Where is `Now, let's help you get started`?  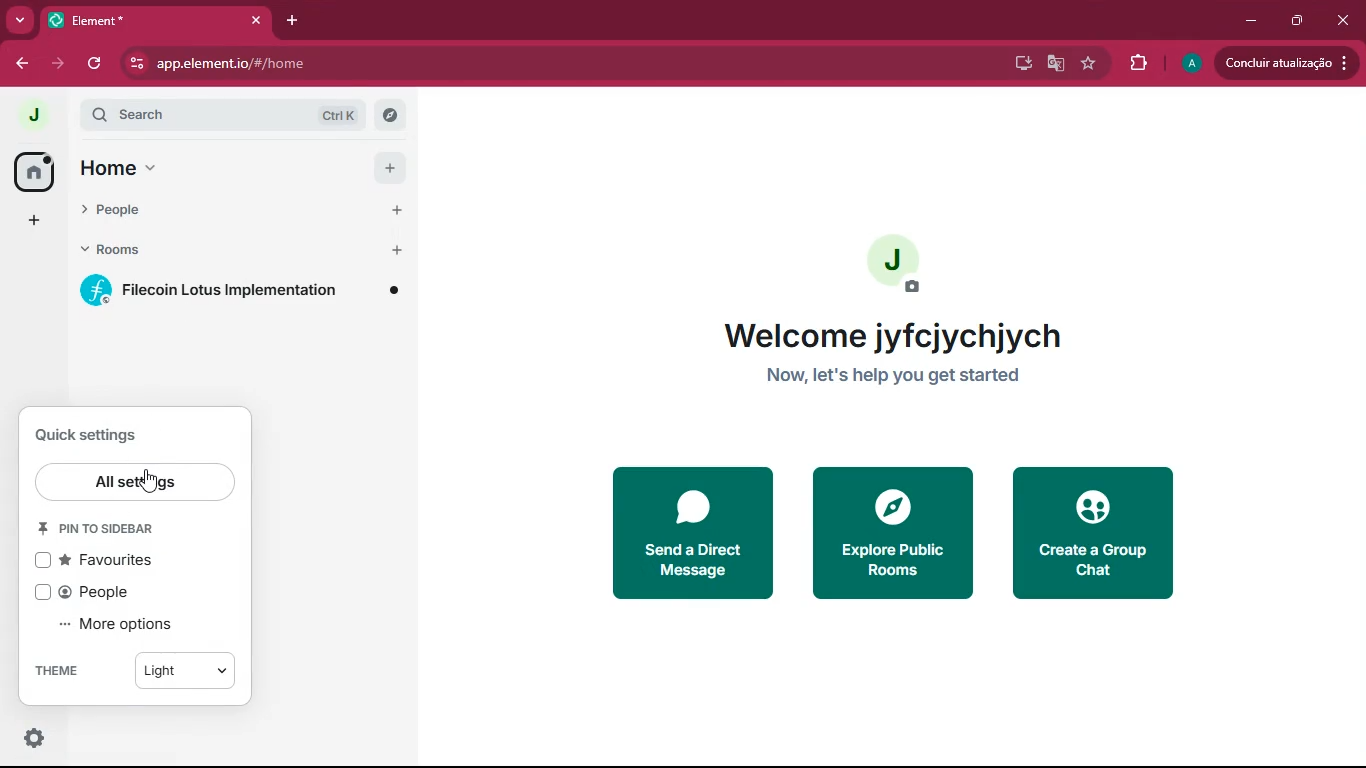 Now, let's help you get started is located at coordinates (896, 379).